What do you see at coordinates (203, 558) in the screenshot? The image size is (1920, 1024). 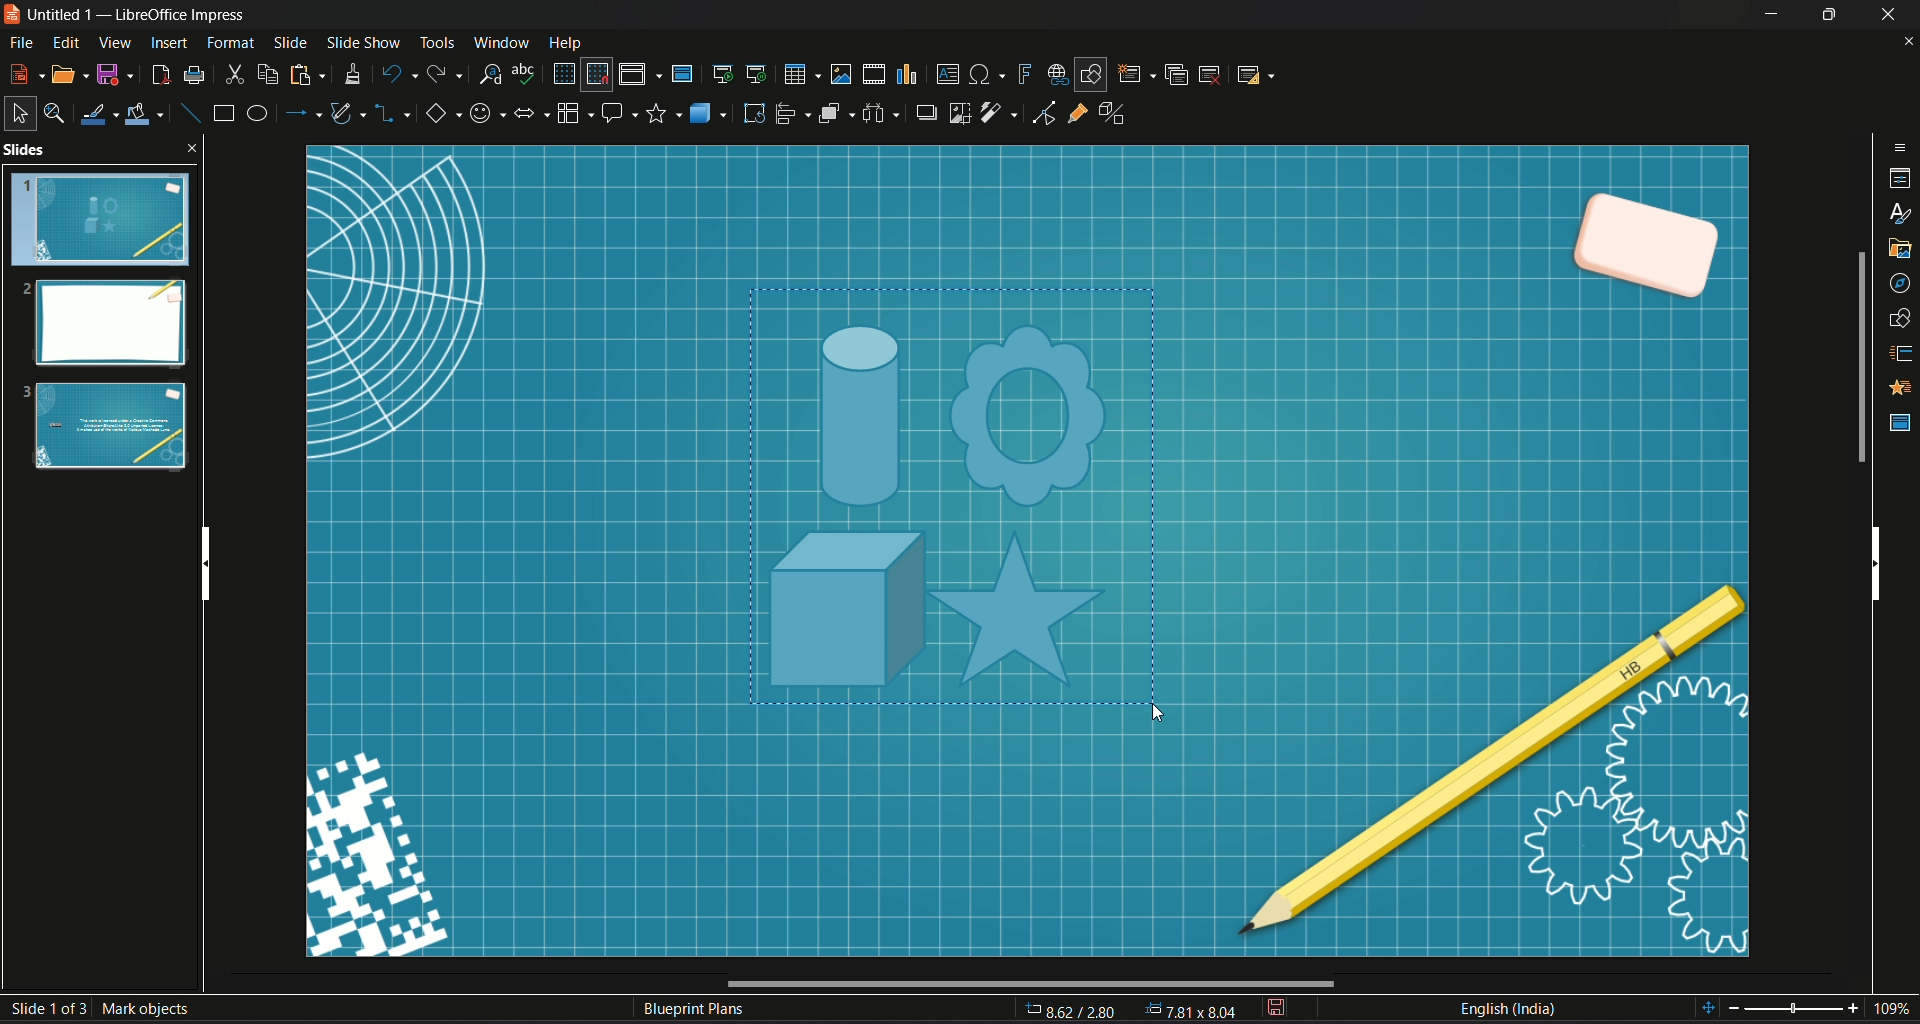 I see `Vertical scroll bar` at bounding box center [203, 558].